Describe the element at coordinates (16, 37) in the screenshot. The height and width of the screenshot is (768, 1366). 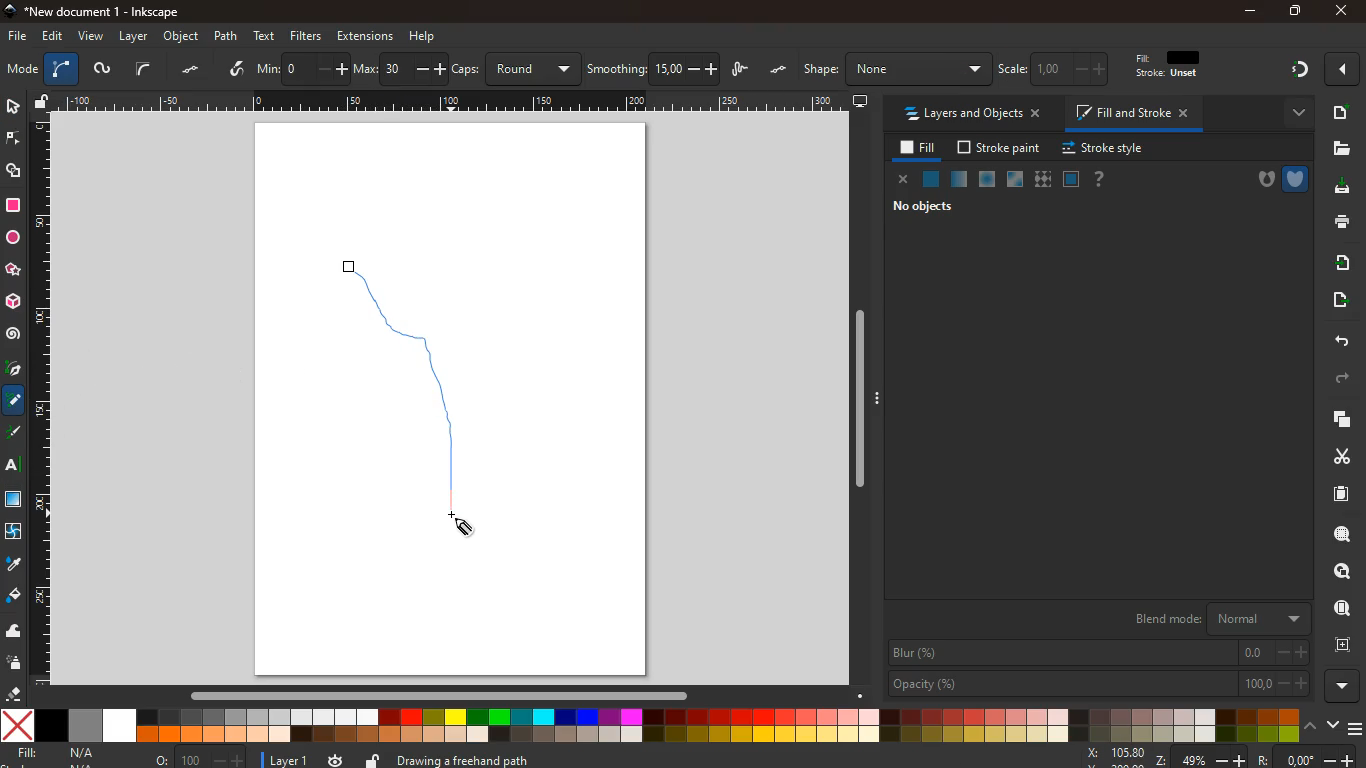
I see `file` at that location.